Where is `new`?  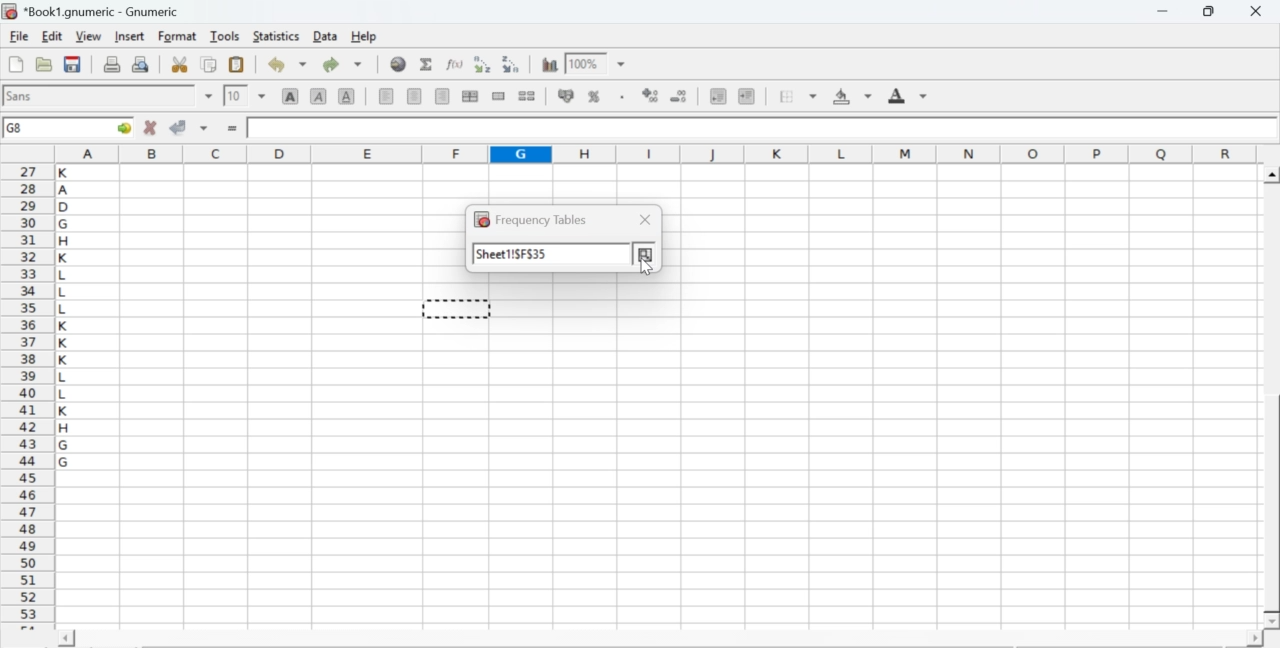
new is located at coordinates (15, 64).